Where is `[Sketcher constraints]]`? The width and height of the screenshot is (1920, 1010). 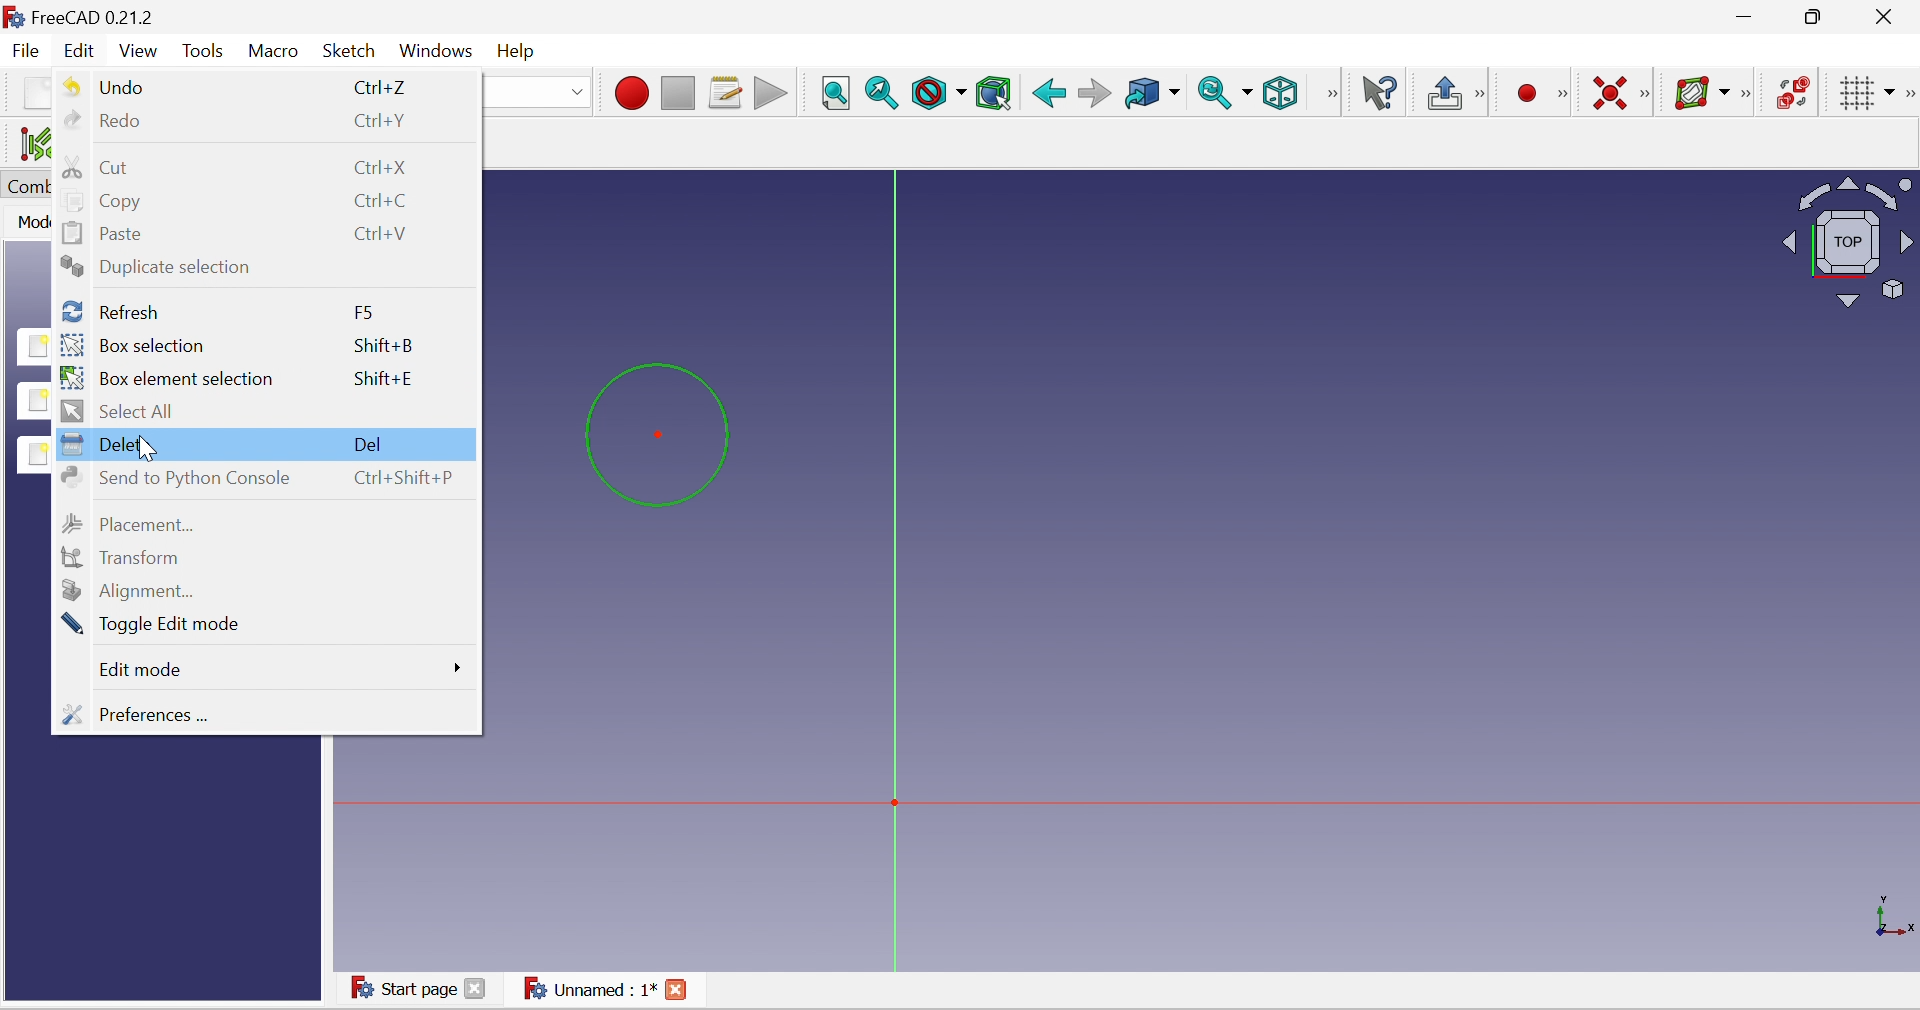 [Sketcher constraints]] is located at coordinates (1648, 96).